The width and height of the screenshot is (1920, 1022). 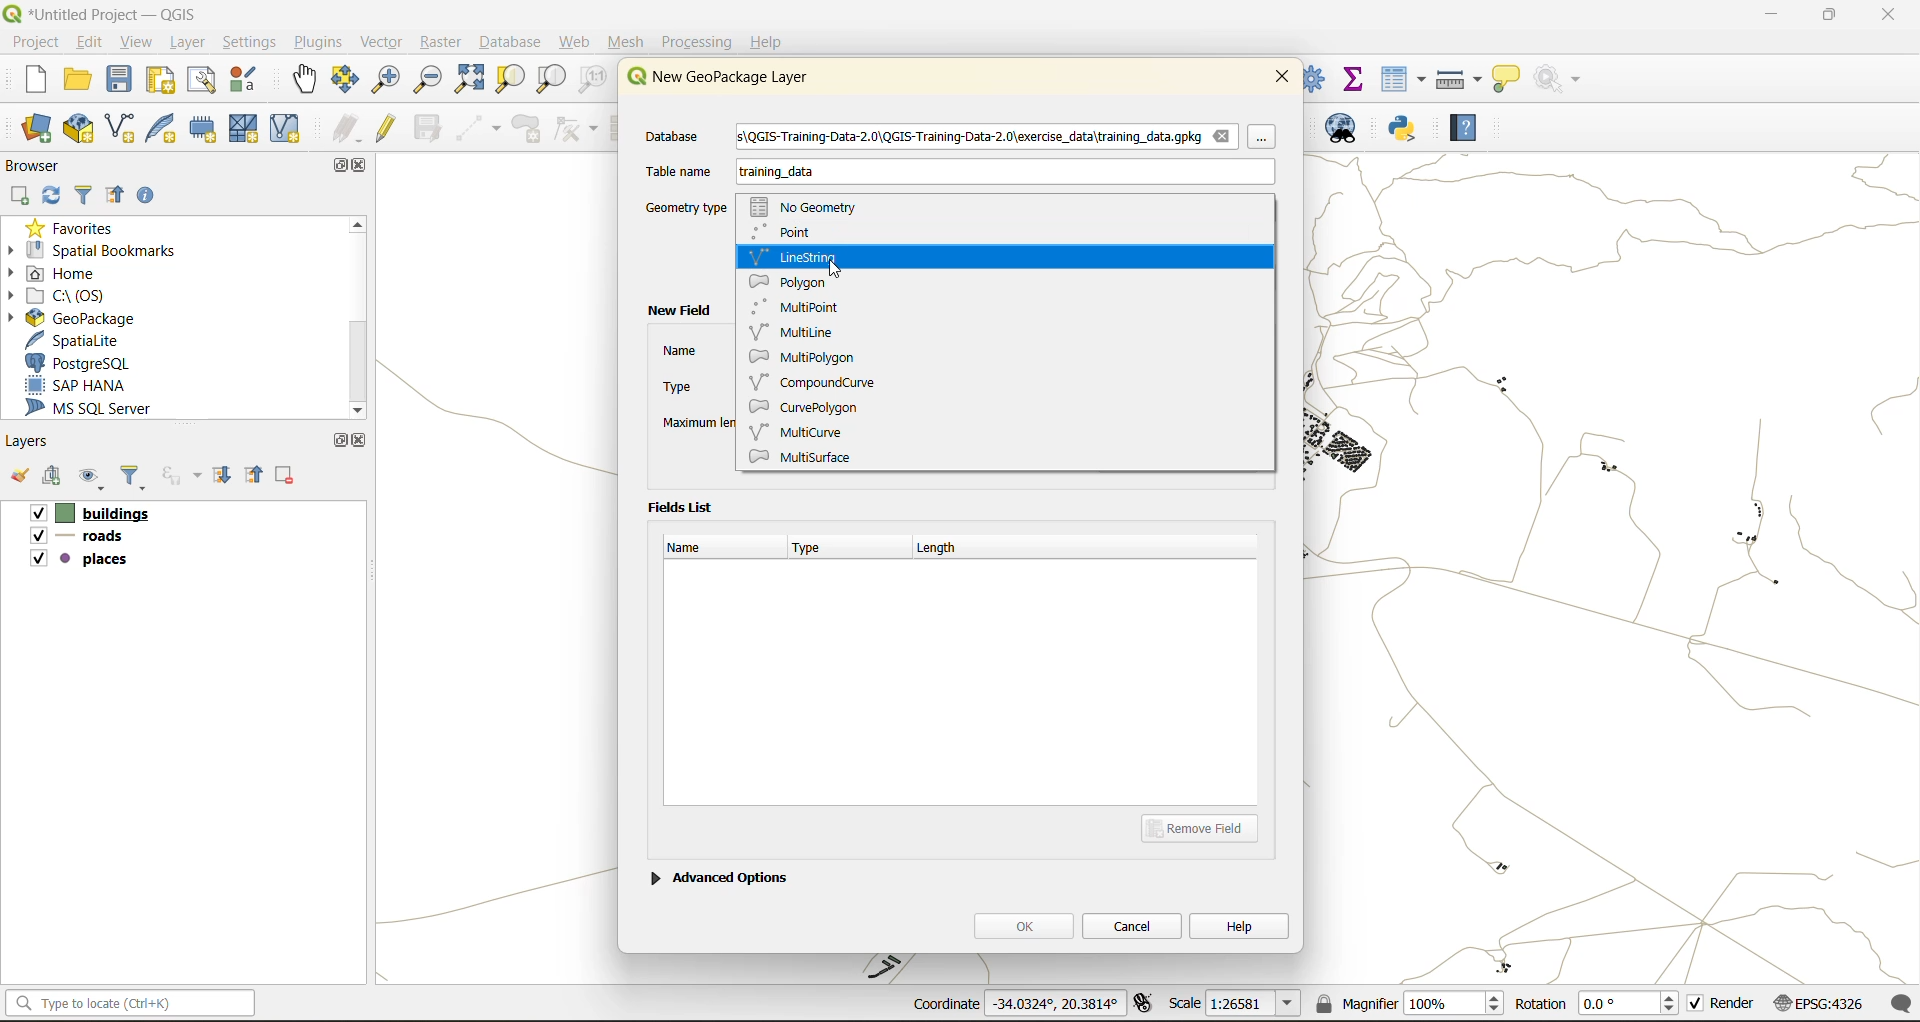 What do you see at coordinates (94, 386) in the screenshot?
I see `sap hana` at bounding box center [94, 386].